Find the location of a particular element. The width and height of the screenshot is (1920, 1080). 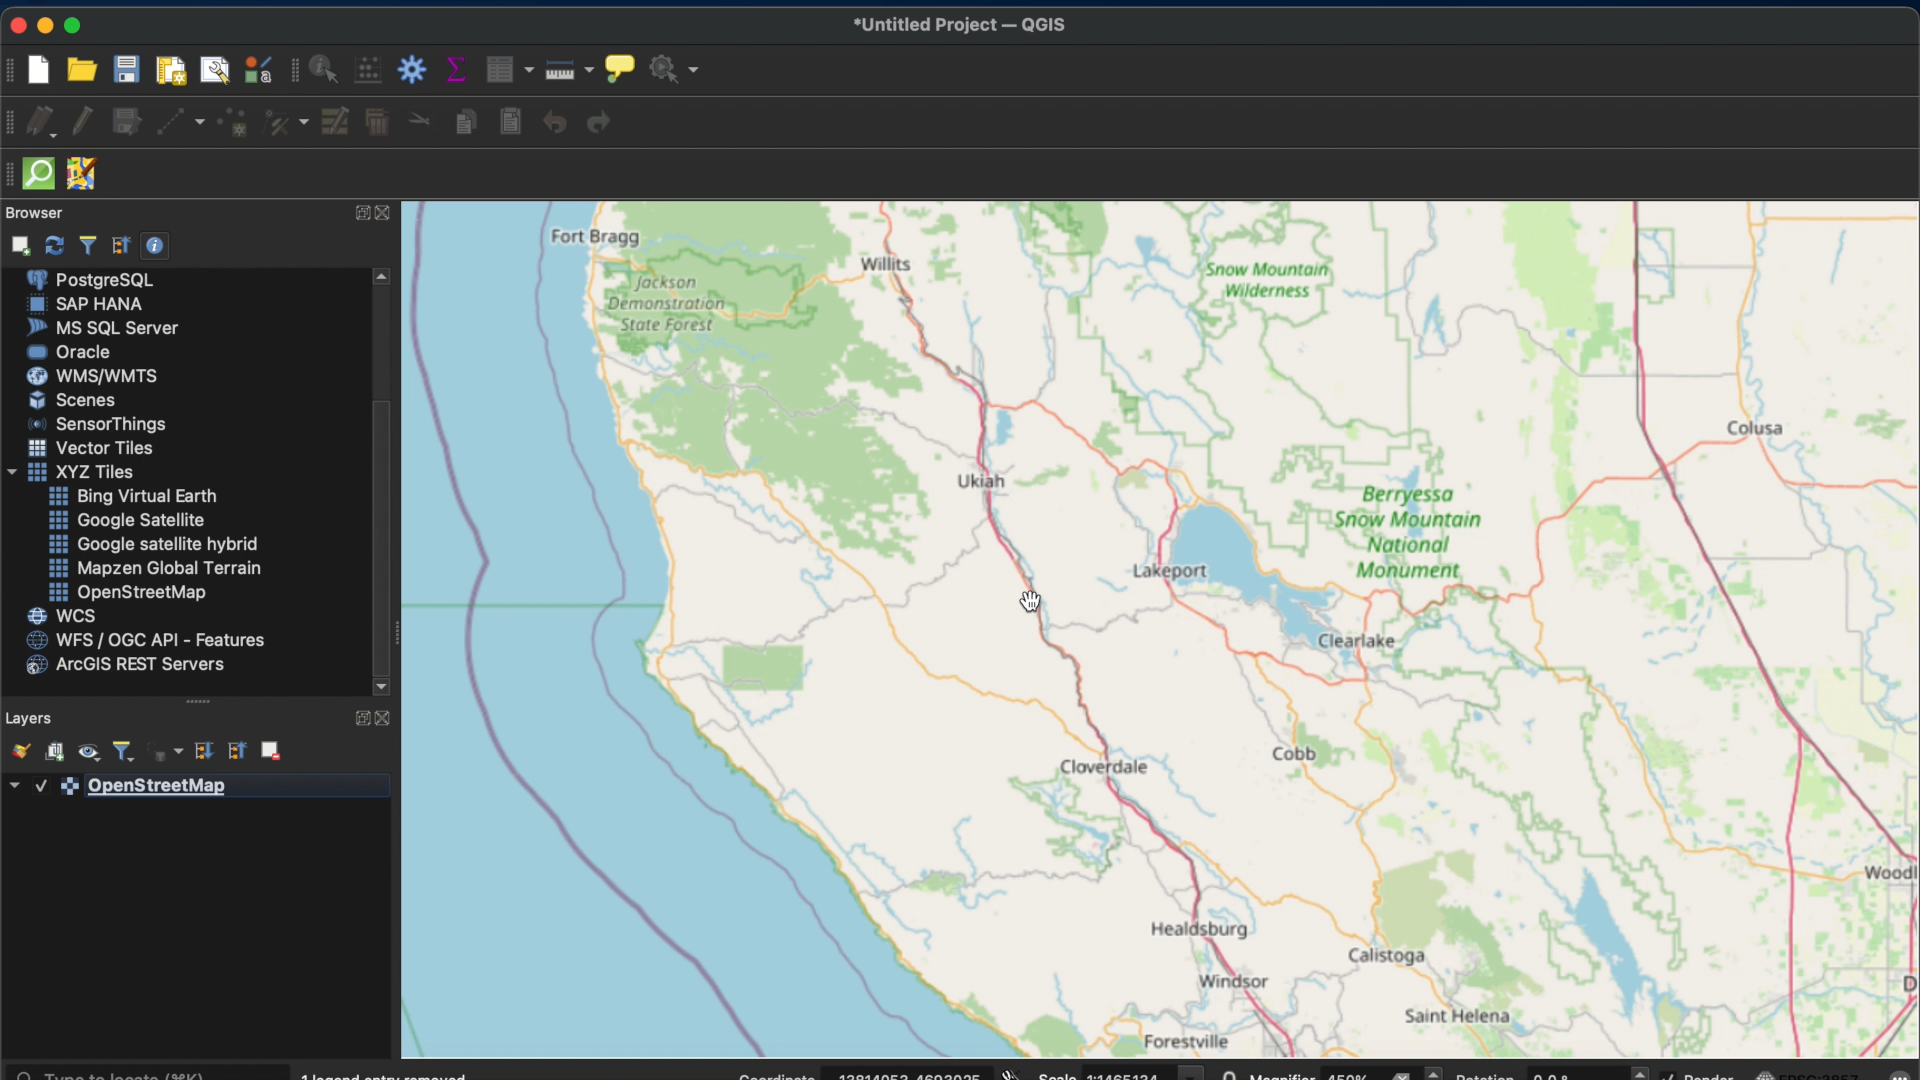

refresh is located at coordinates (55, 243).